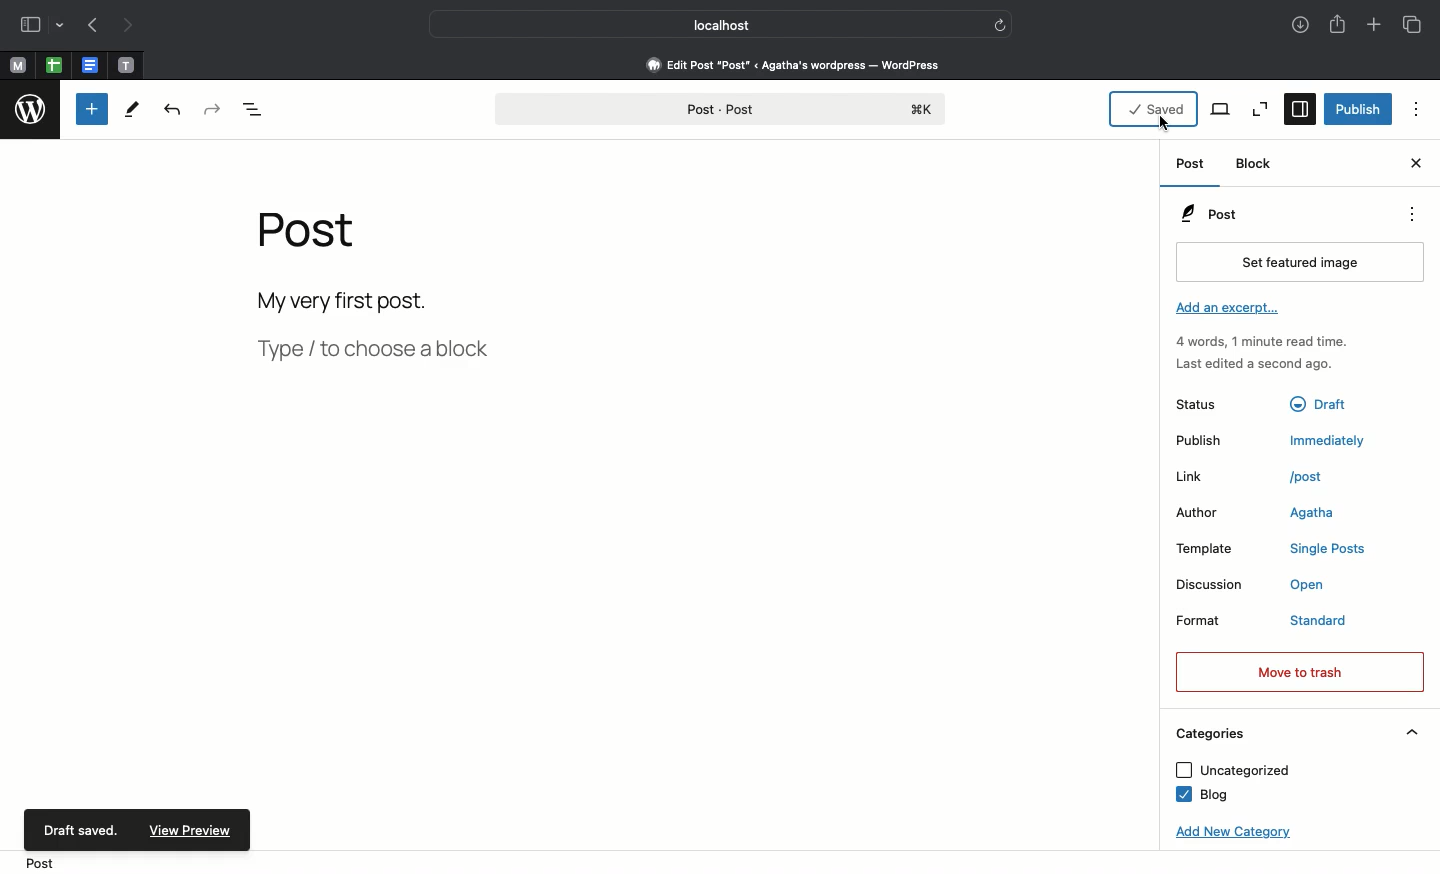 The width and height of the screenshot is (1440, 874). What do you see at coordinates (131, 113) in the screenshot?
I see `Tools` at bounding box center [131, 113].